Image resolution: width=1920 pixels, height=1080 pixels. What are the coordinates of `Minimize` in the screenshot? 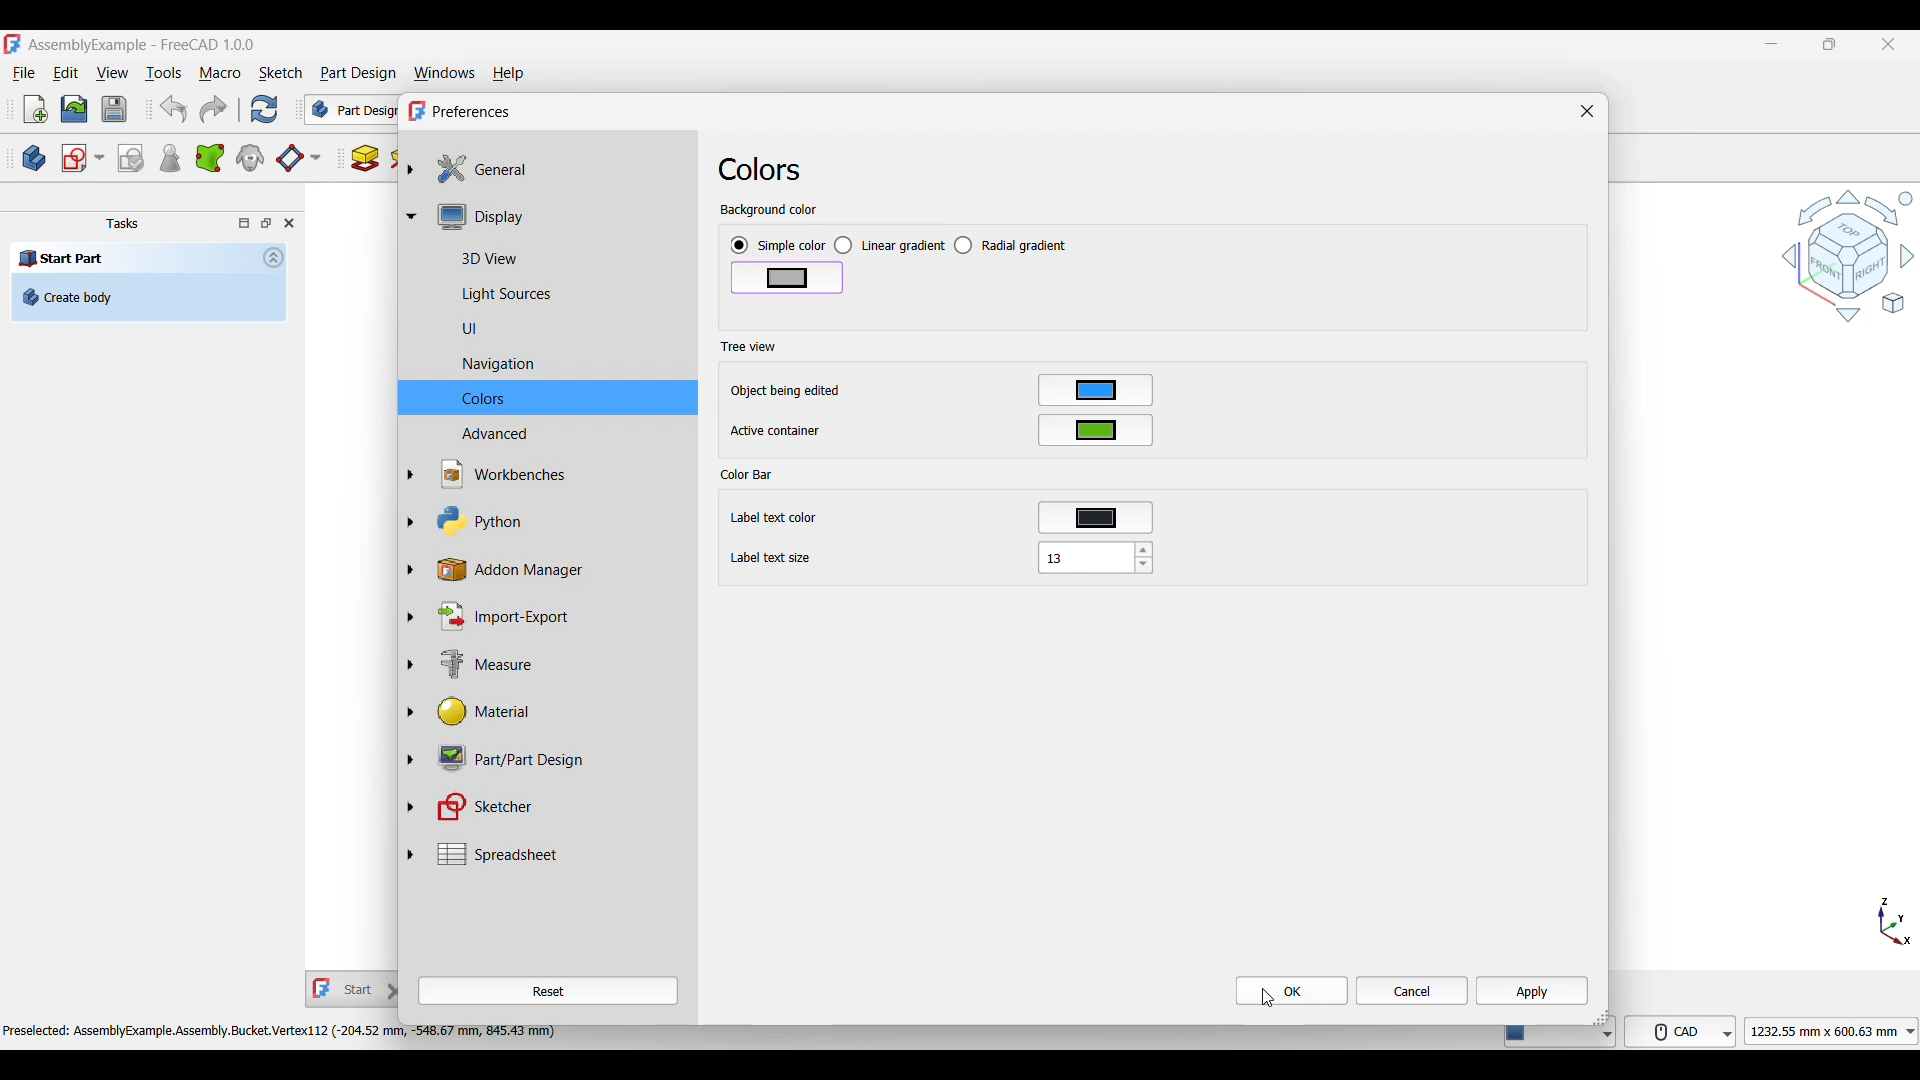 It's located at (1771, 44).